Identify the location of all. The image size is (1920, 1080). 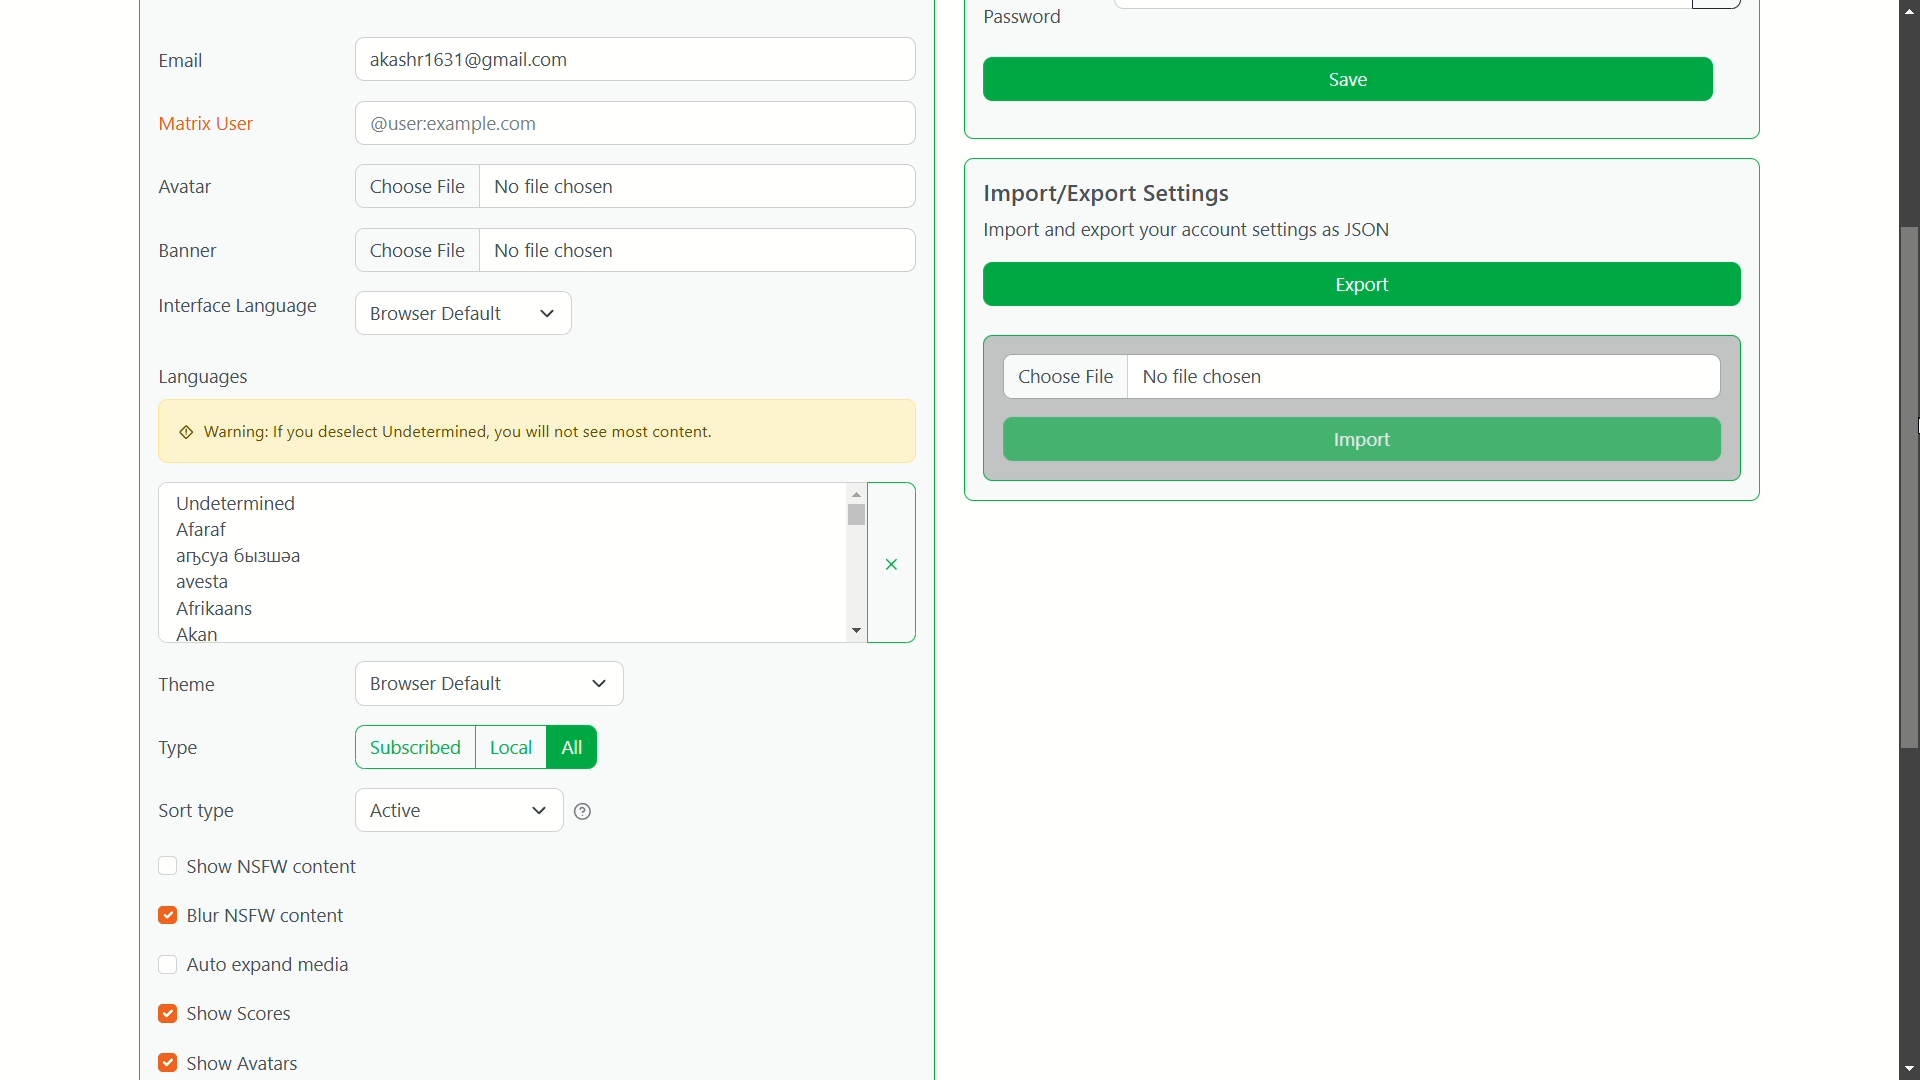
(572, 748).